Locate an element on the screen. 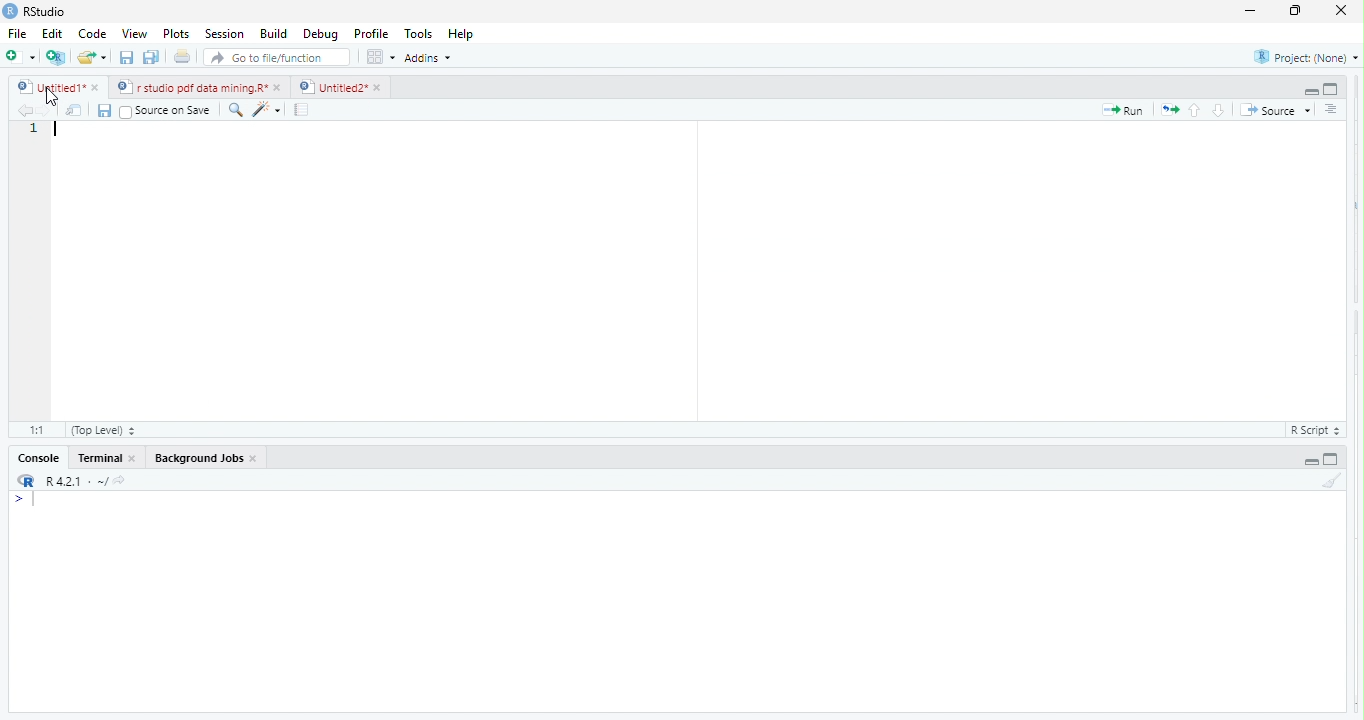  close is located at coordinates (280, 87).